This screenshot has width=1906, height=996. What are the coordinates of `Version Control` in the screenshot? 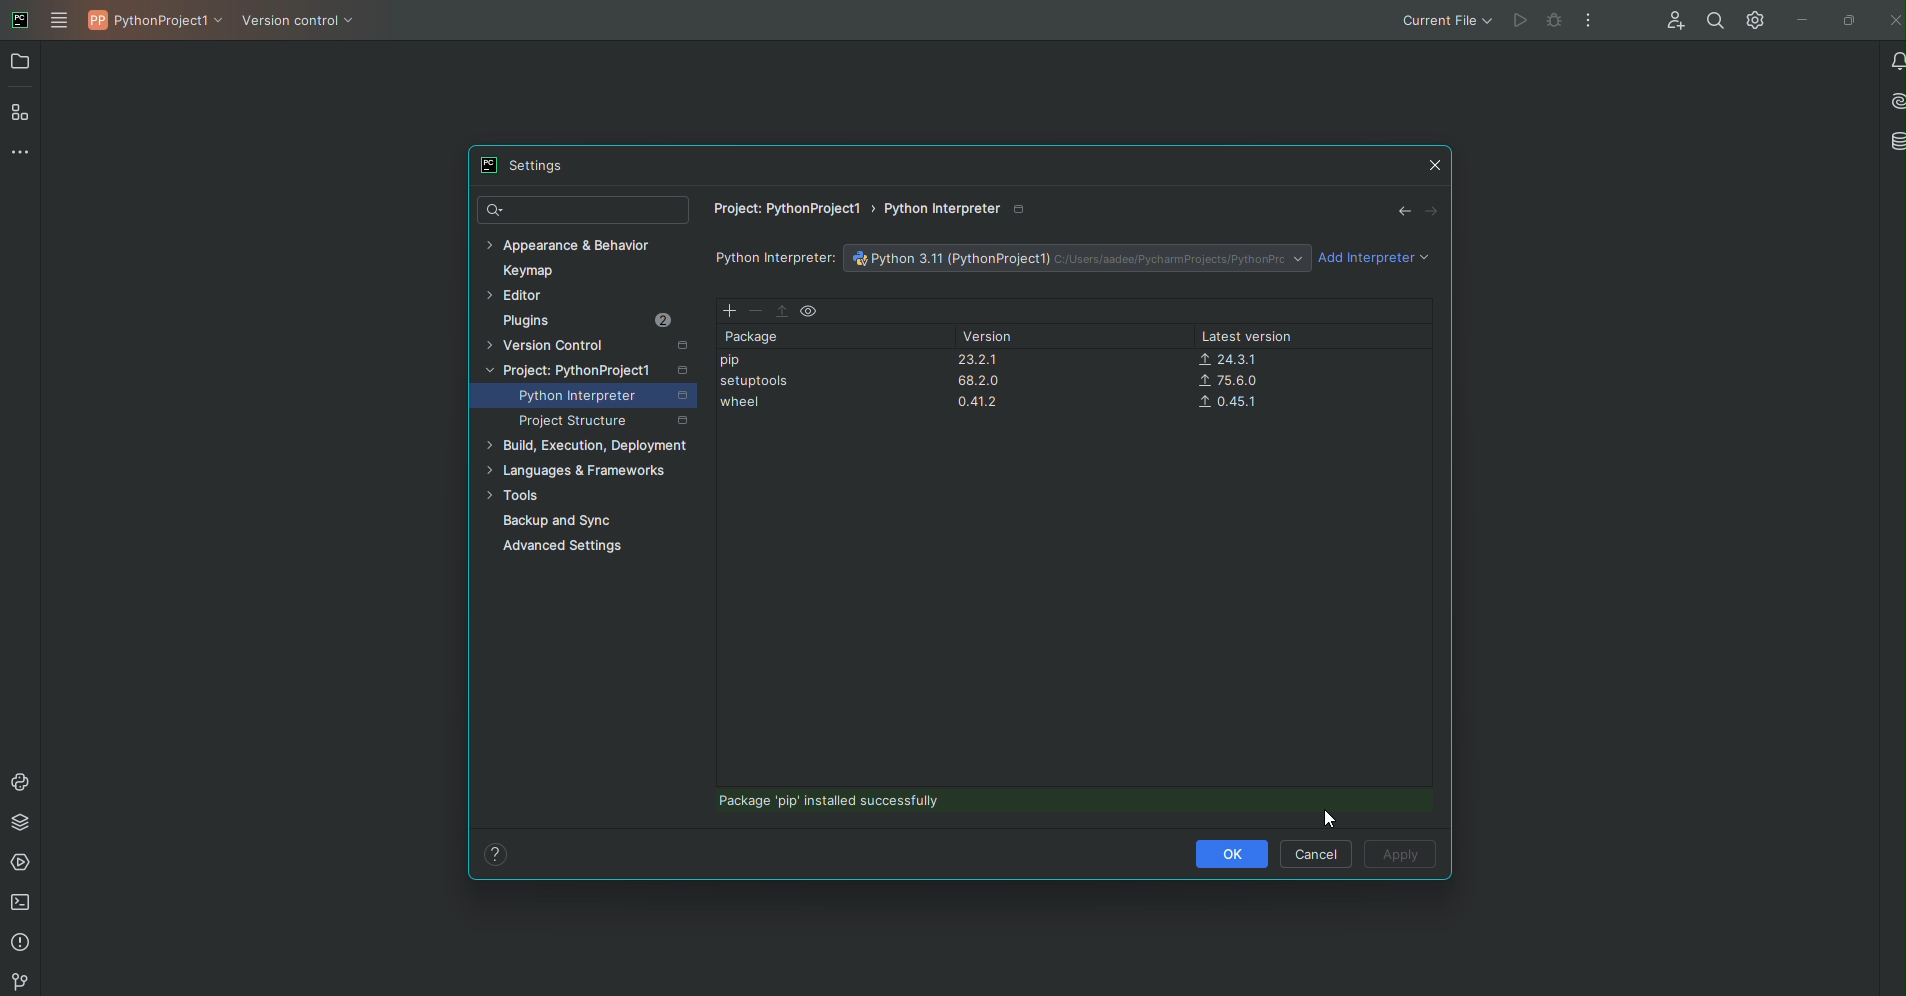 It's located at (595, 343).